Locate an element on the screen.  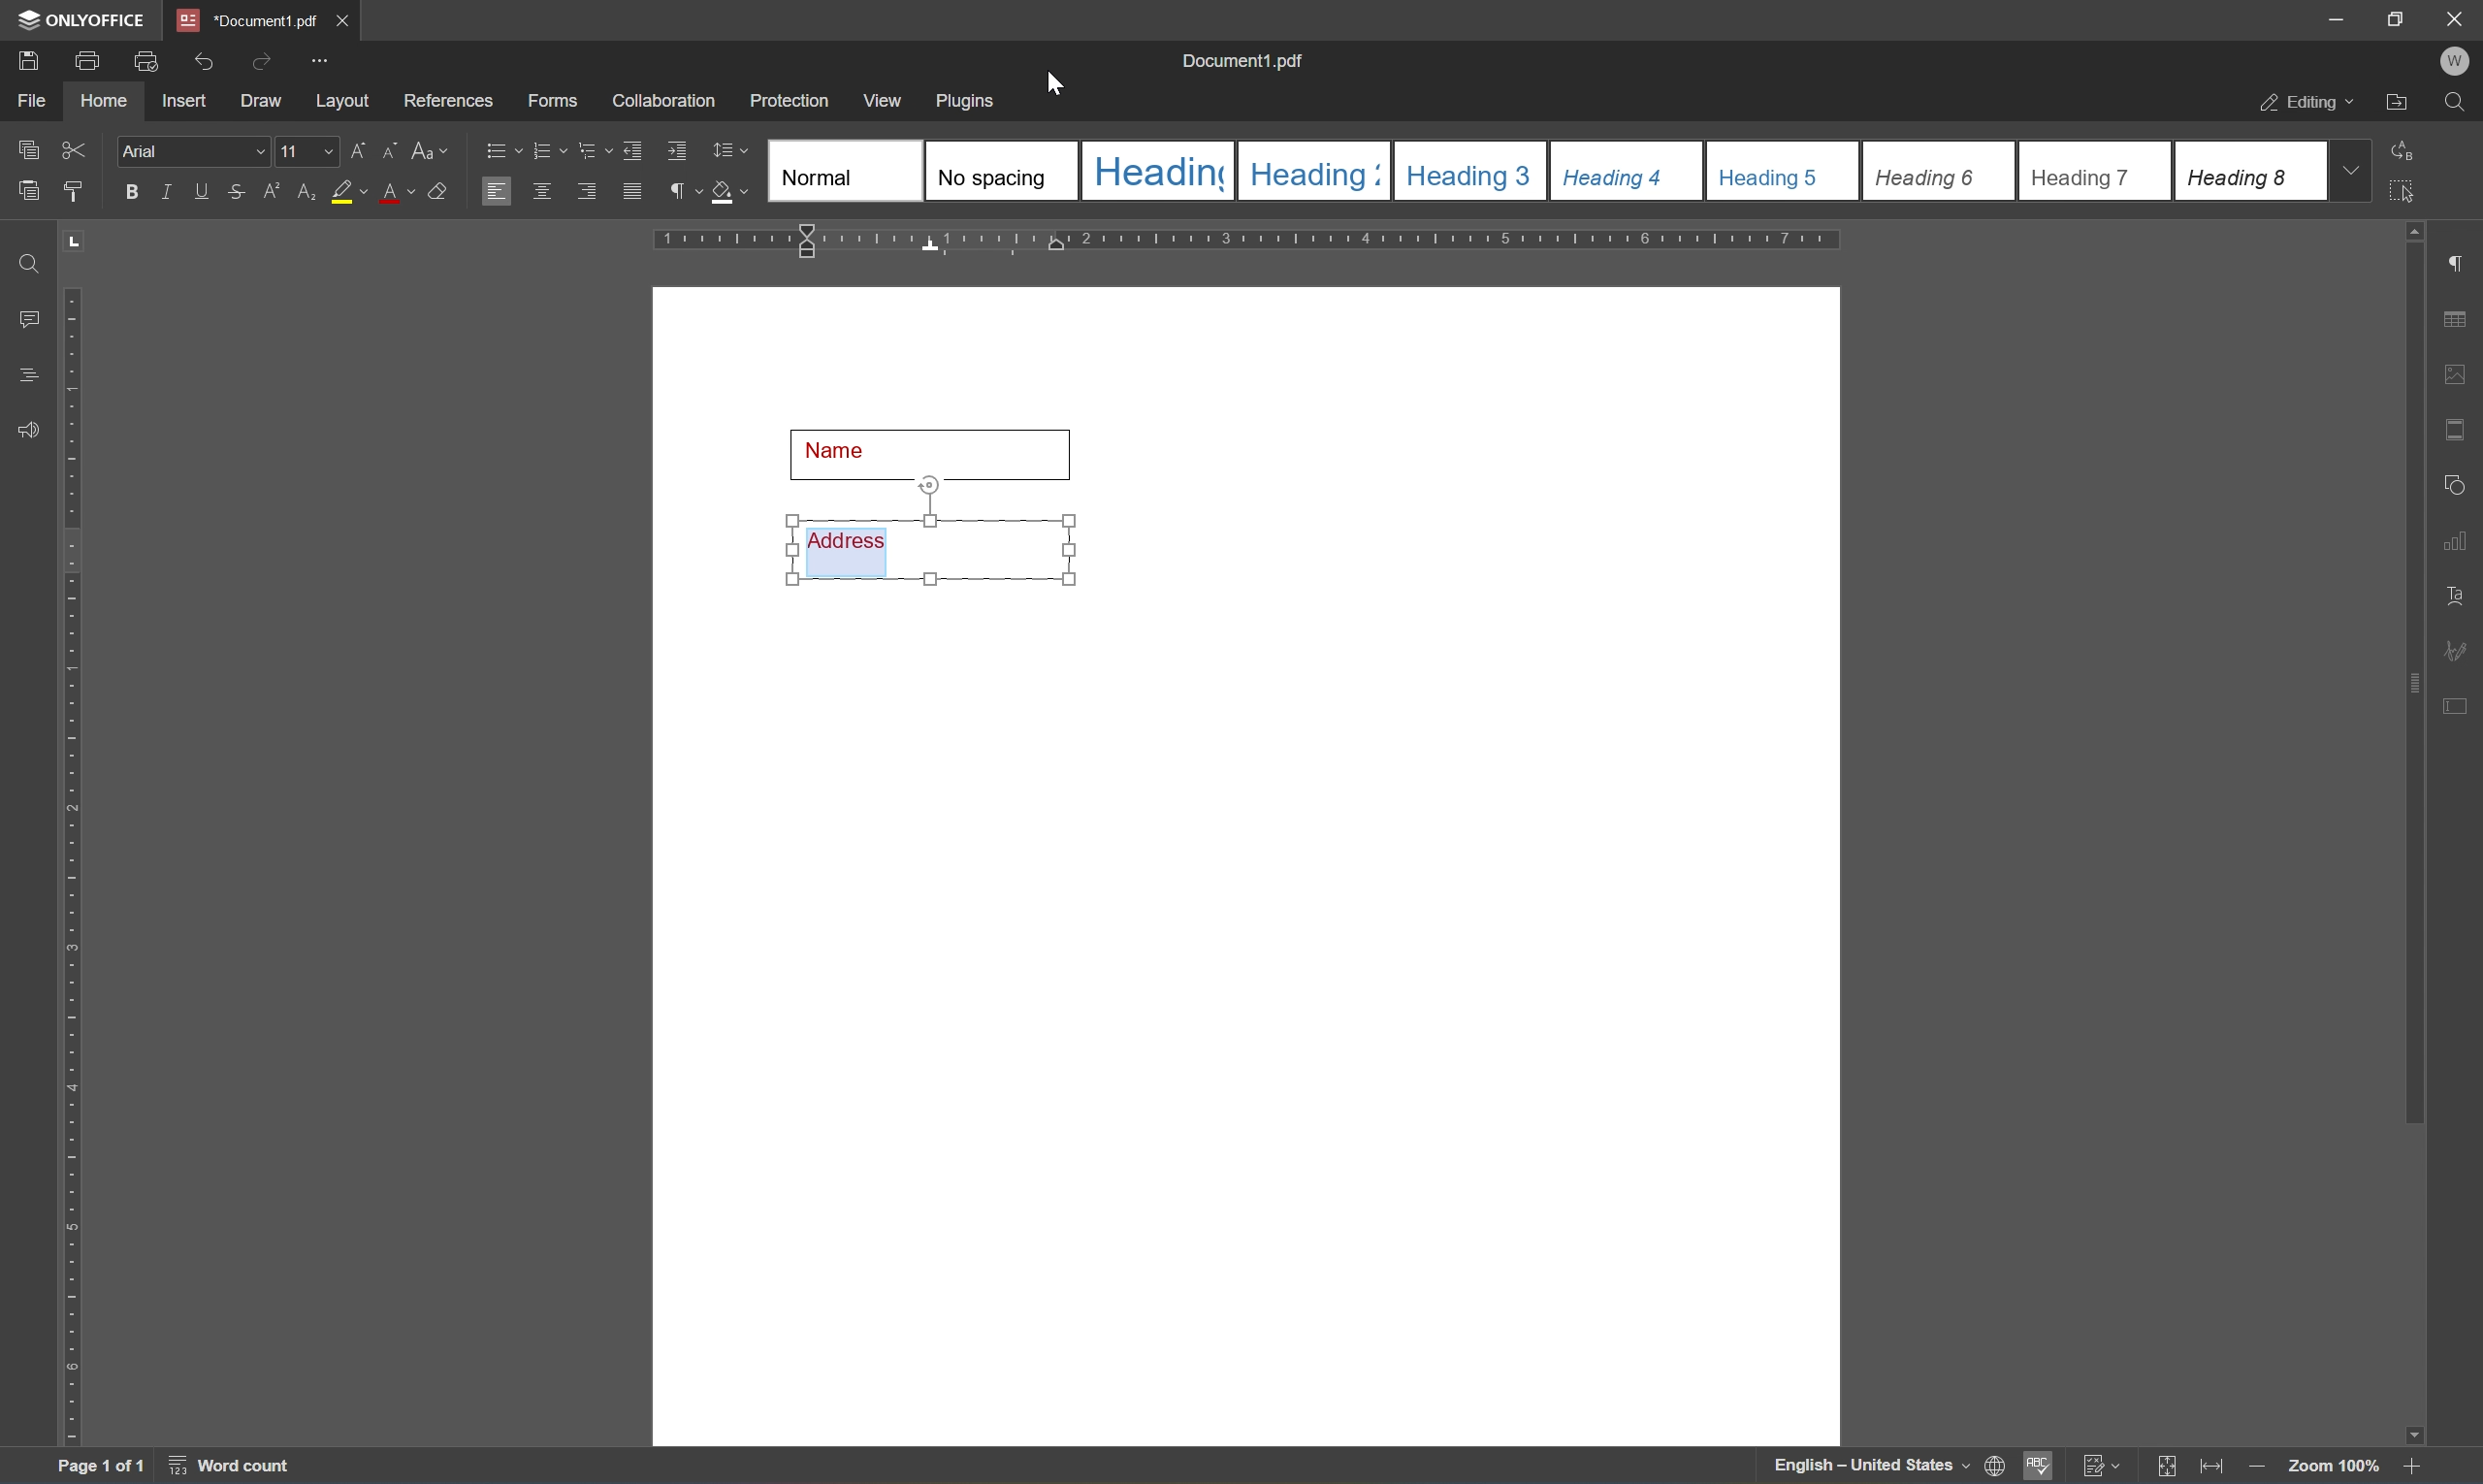
bold is located at coordinates (129, 192).